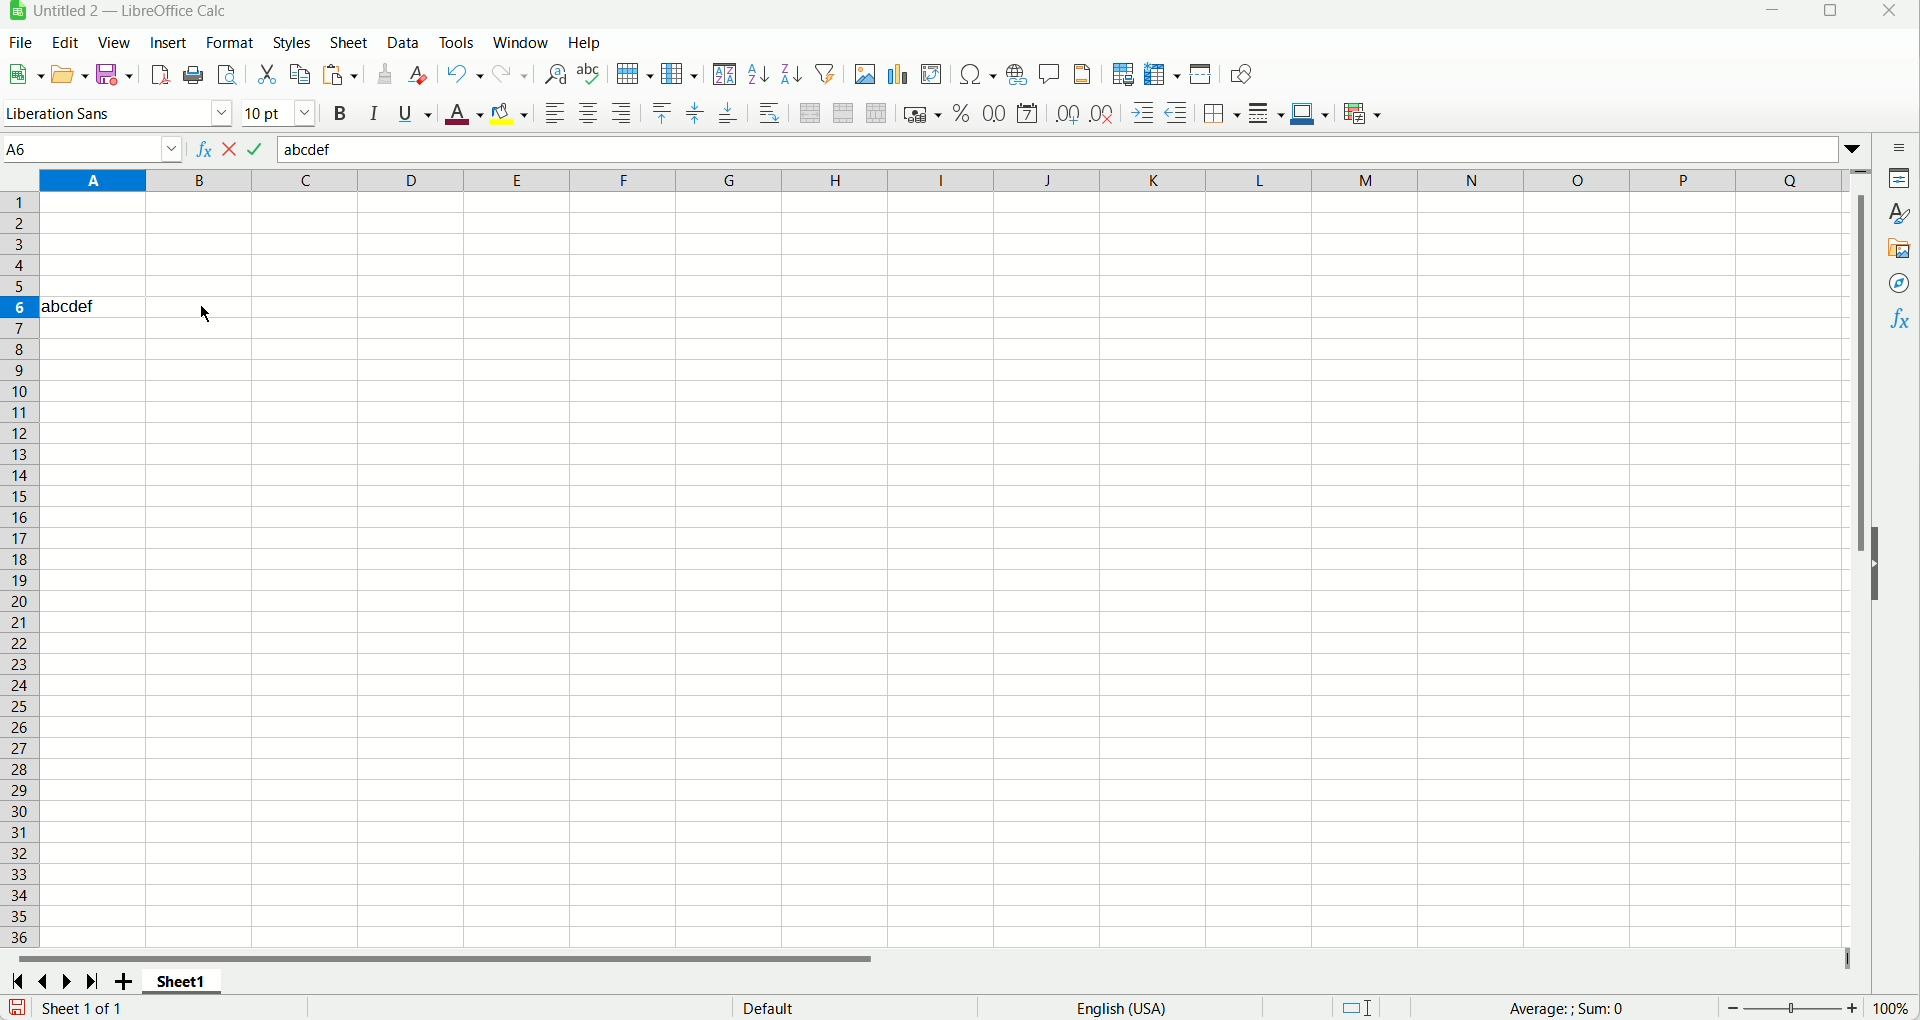  What do you see at coordinates (511, 75) in the screenshot?
I see `redo` at bounding box center [511, 75].